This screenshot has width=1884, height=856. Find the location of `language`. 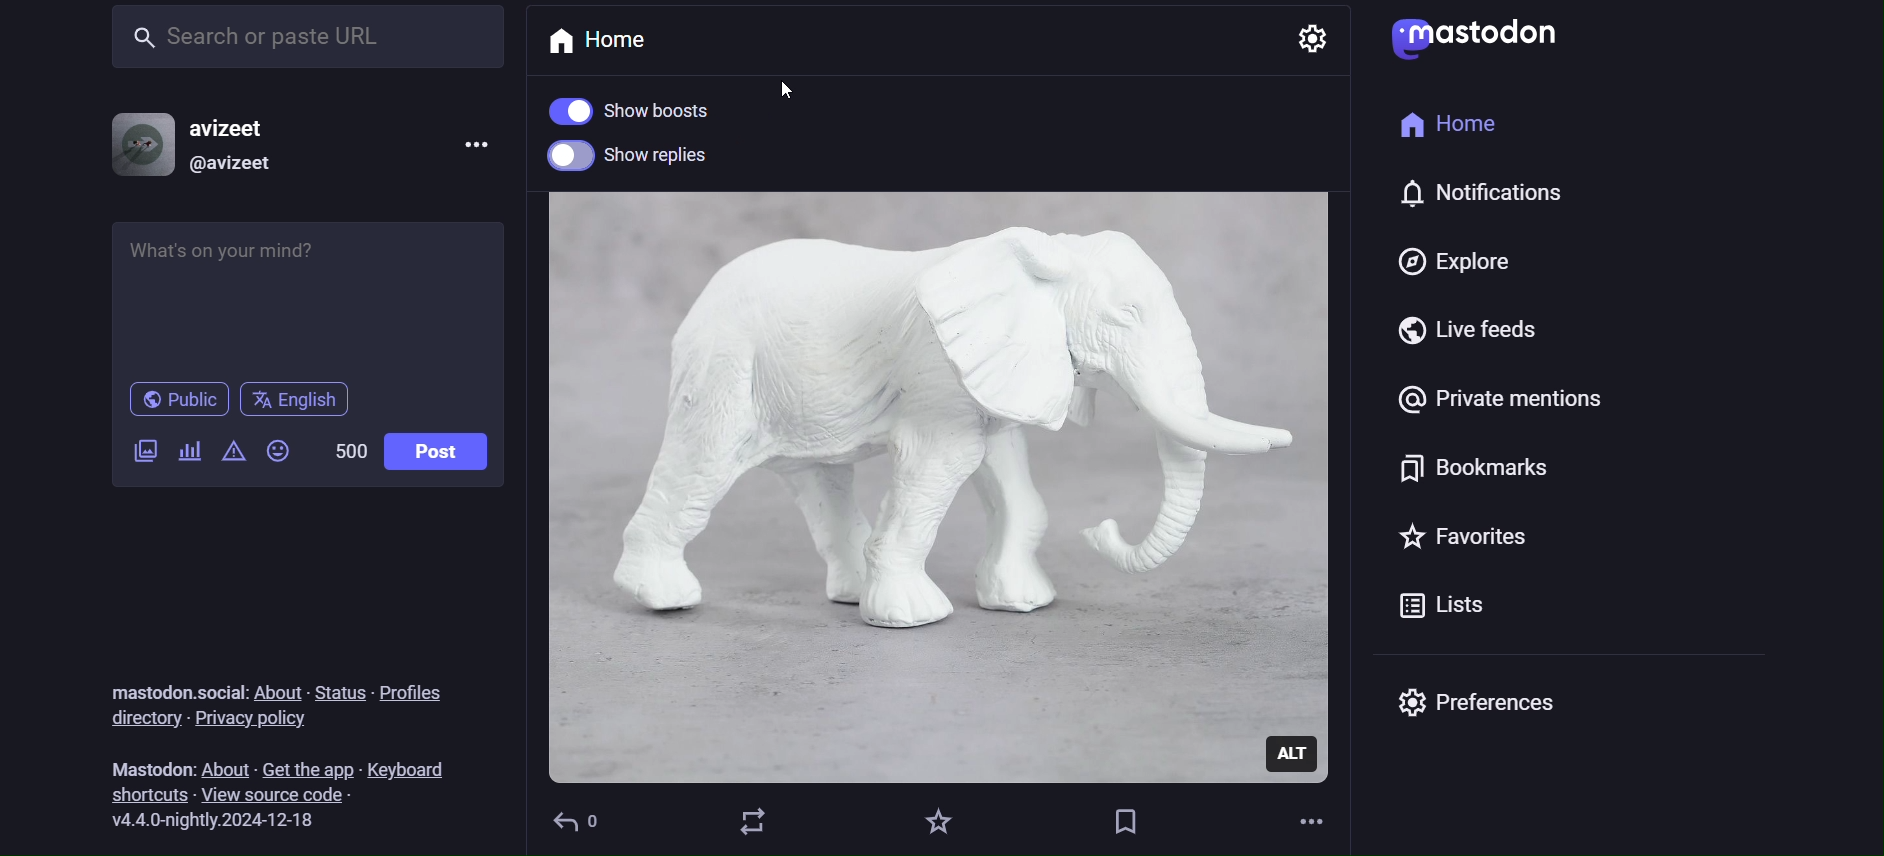

language is located at coordinates (303, 400).